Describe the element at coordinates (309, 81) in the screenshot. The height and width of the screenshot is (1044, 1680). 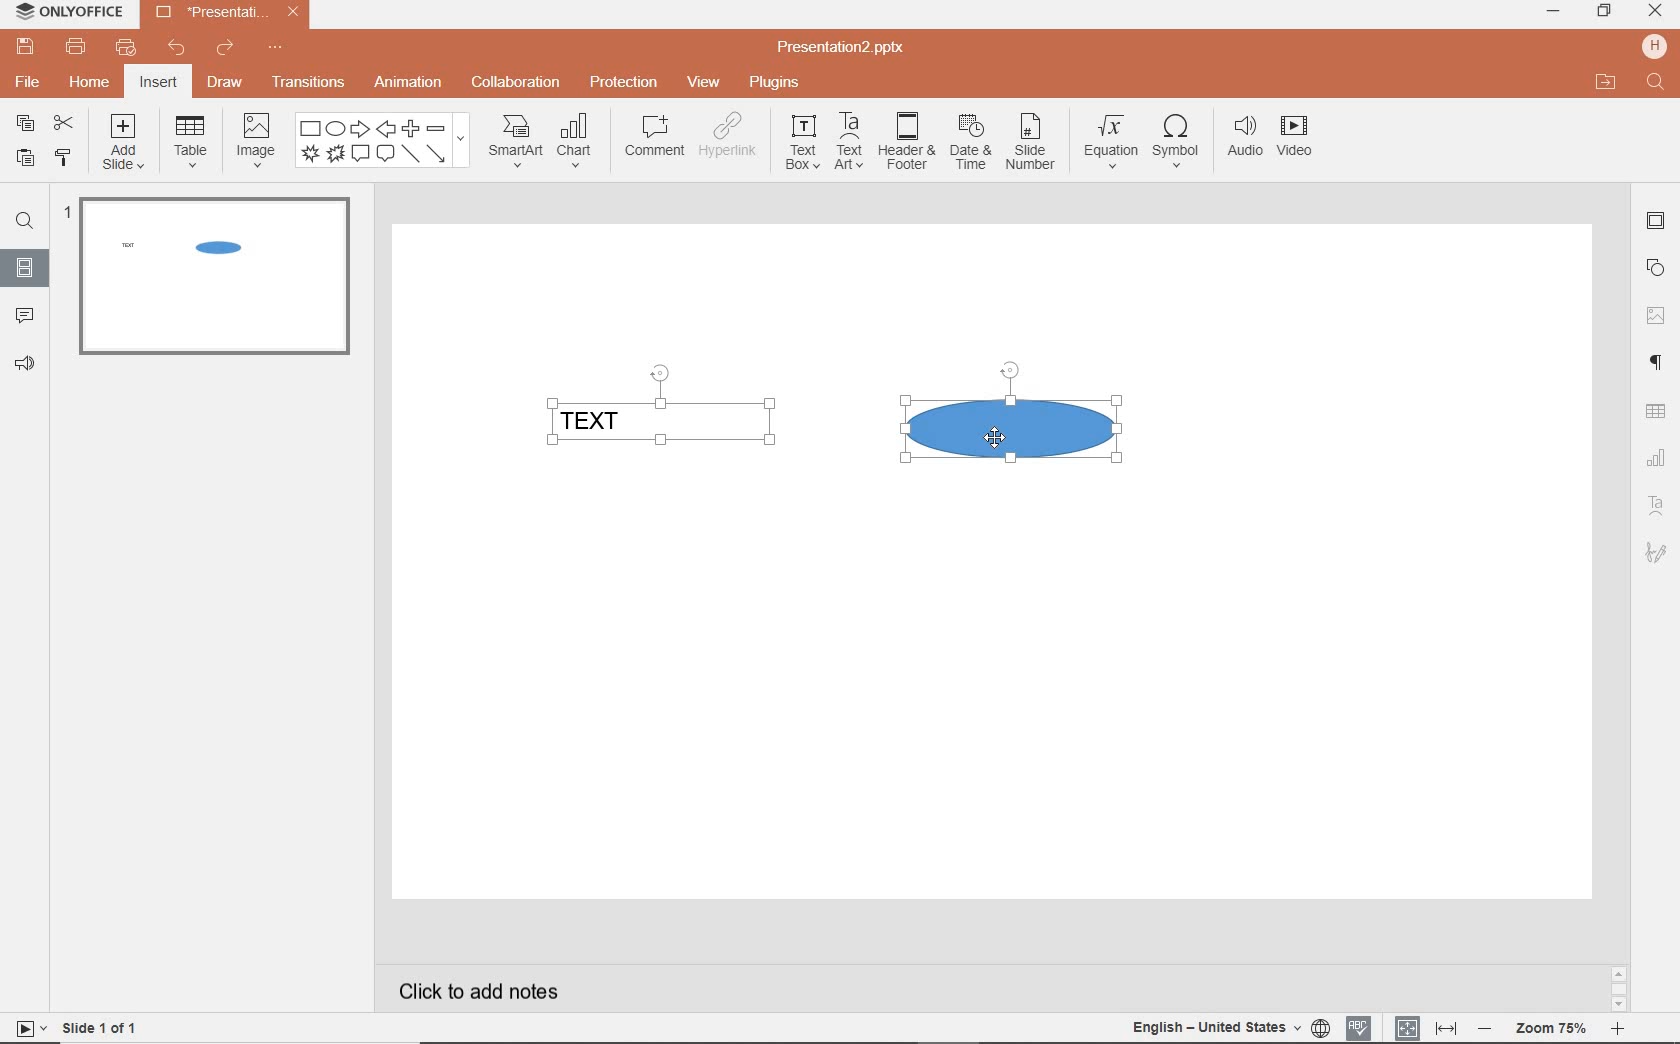
I see `transitions` at that location.